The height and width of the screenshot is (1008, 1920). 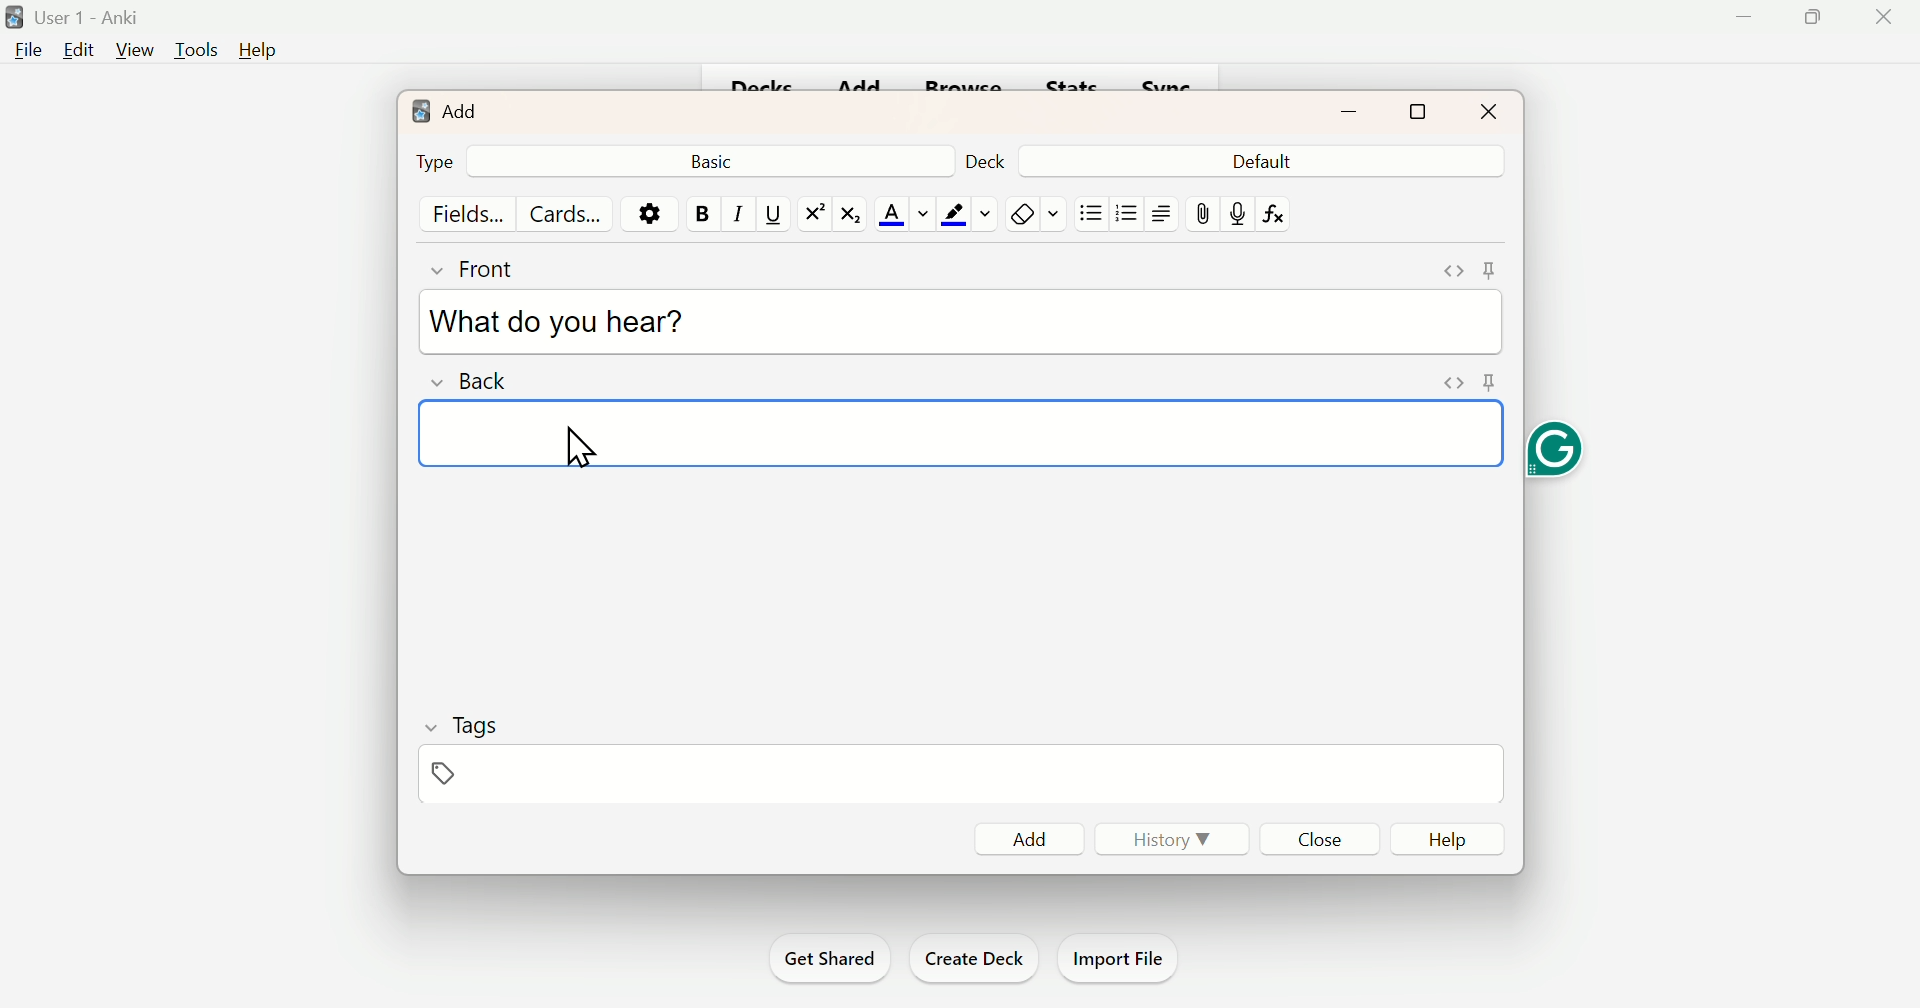 What do you see at coordinates (1161, 213) in the screenshot?
I see `Right side` at bounding box center [1161, 213].